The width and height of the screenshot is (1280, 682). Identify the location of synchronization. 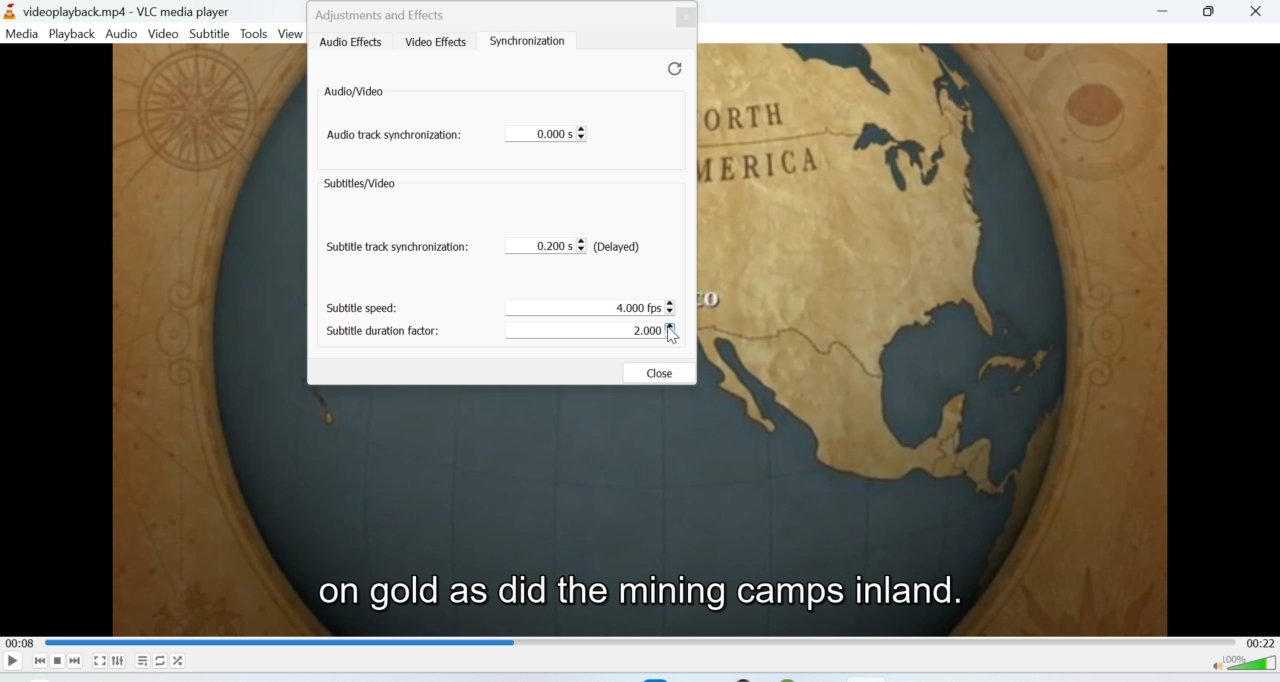
(536, 41).